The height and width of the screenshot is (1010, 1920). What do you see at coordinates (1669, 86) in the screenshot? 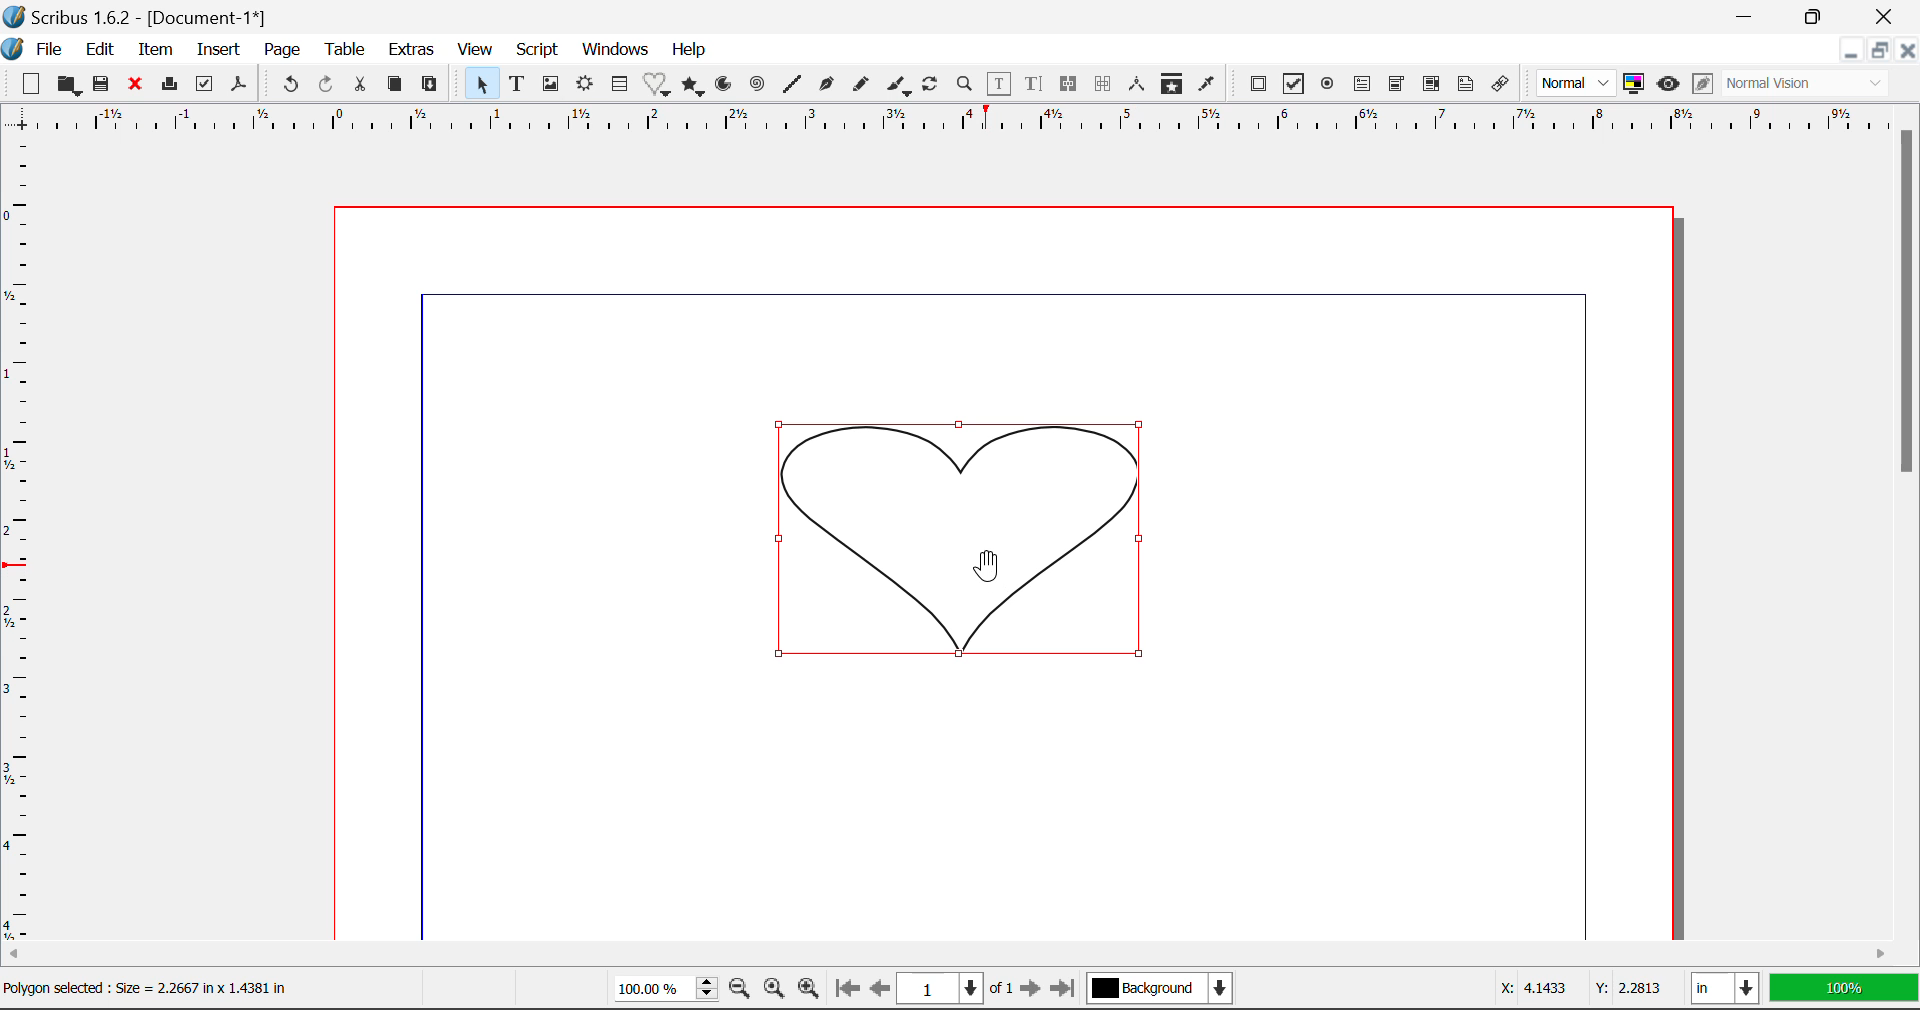
I see `Preview Mode` at bounding box center [1669, 86].